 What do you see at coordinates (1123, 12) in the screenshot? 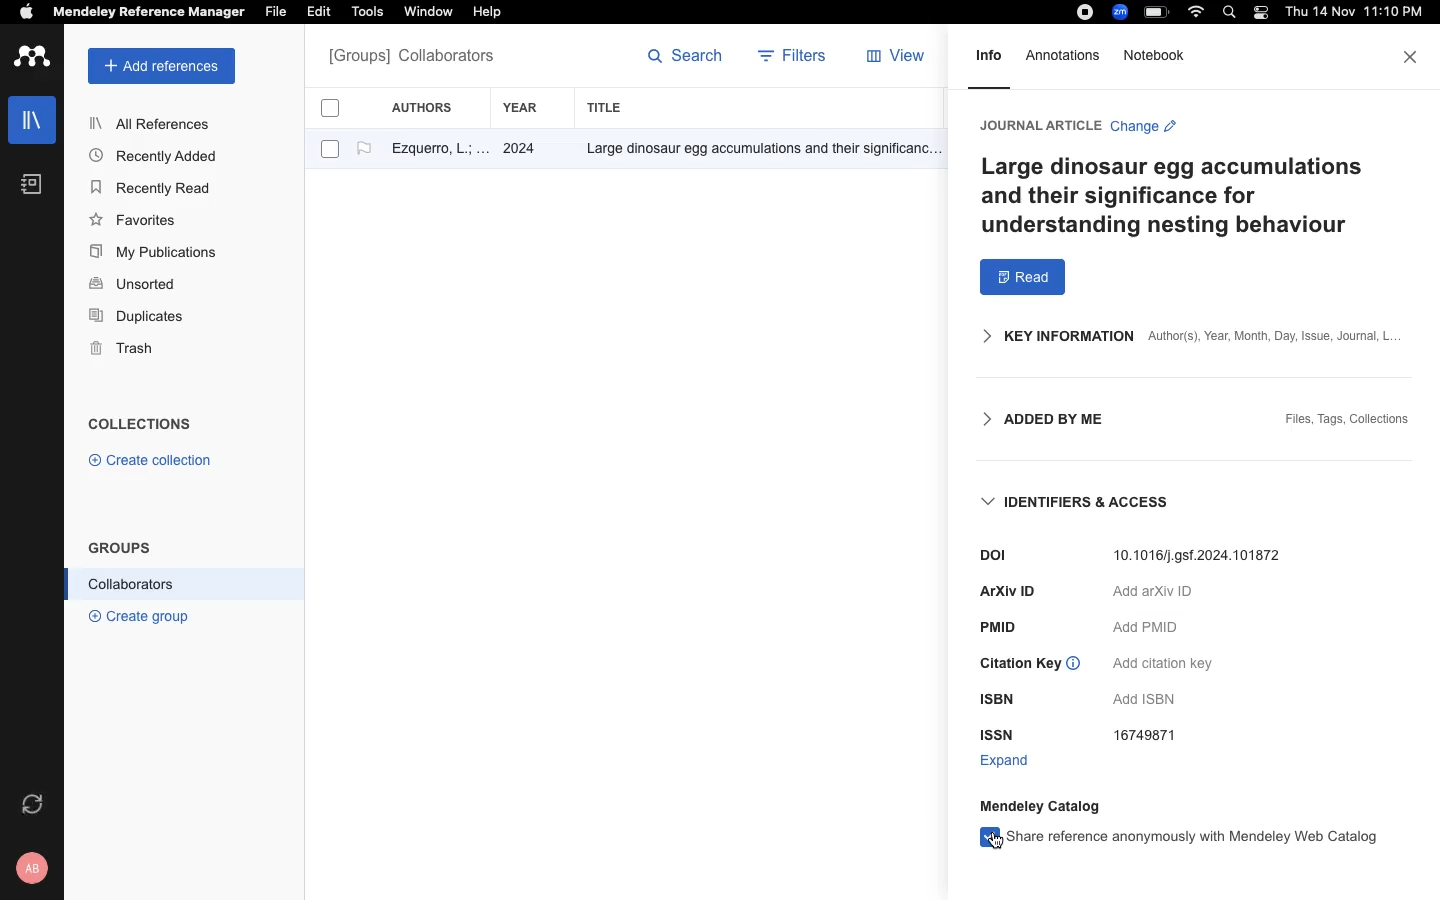
I see `zoom` at bounding box center [1123, 12].